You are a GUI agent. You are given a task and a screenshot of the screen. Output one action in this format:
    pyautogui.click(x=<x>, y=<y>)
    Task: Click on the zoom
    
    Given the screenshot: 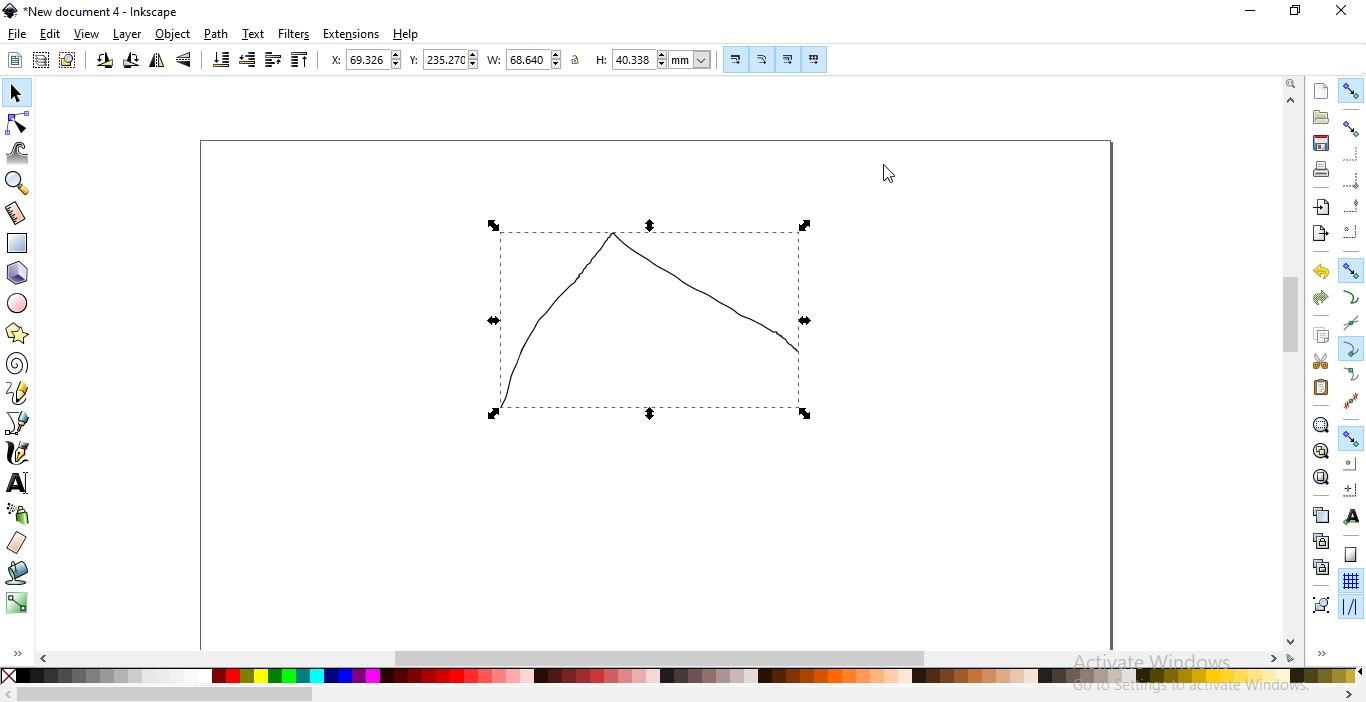 What is the action you would take?
    pyautogui.click(x=1293, y=82)
    